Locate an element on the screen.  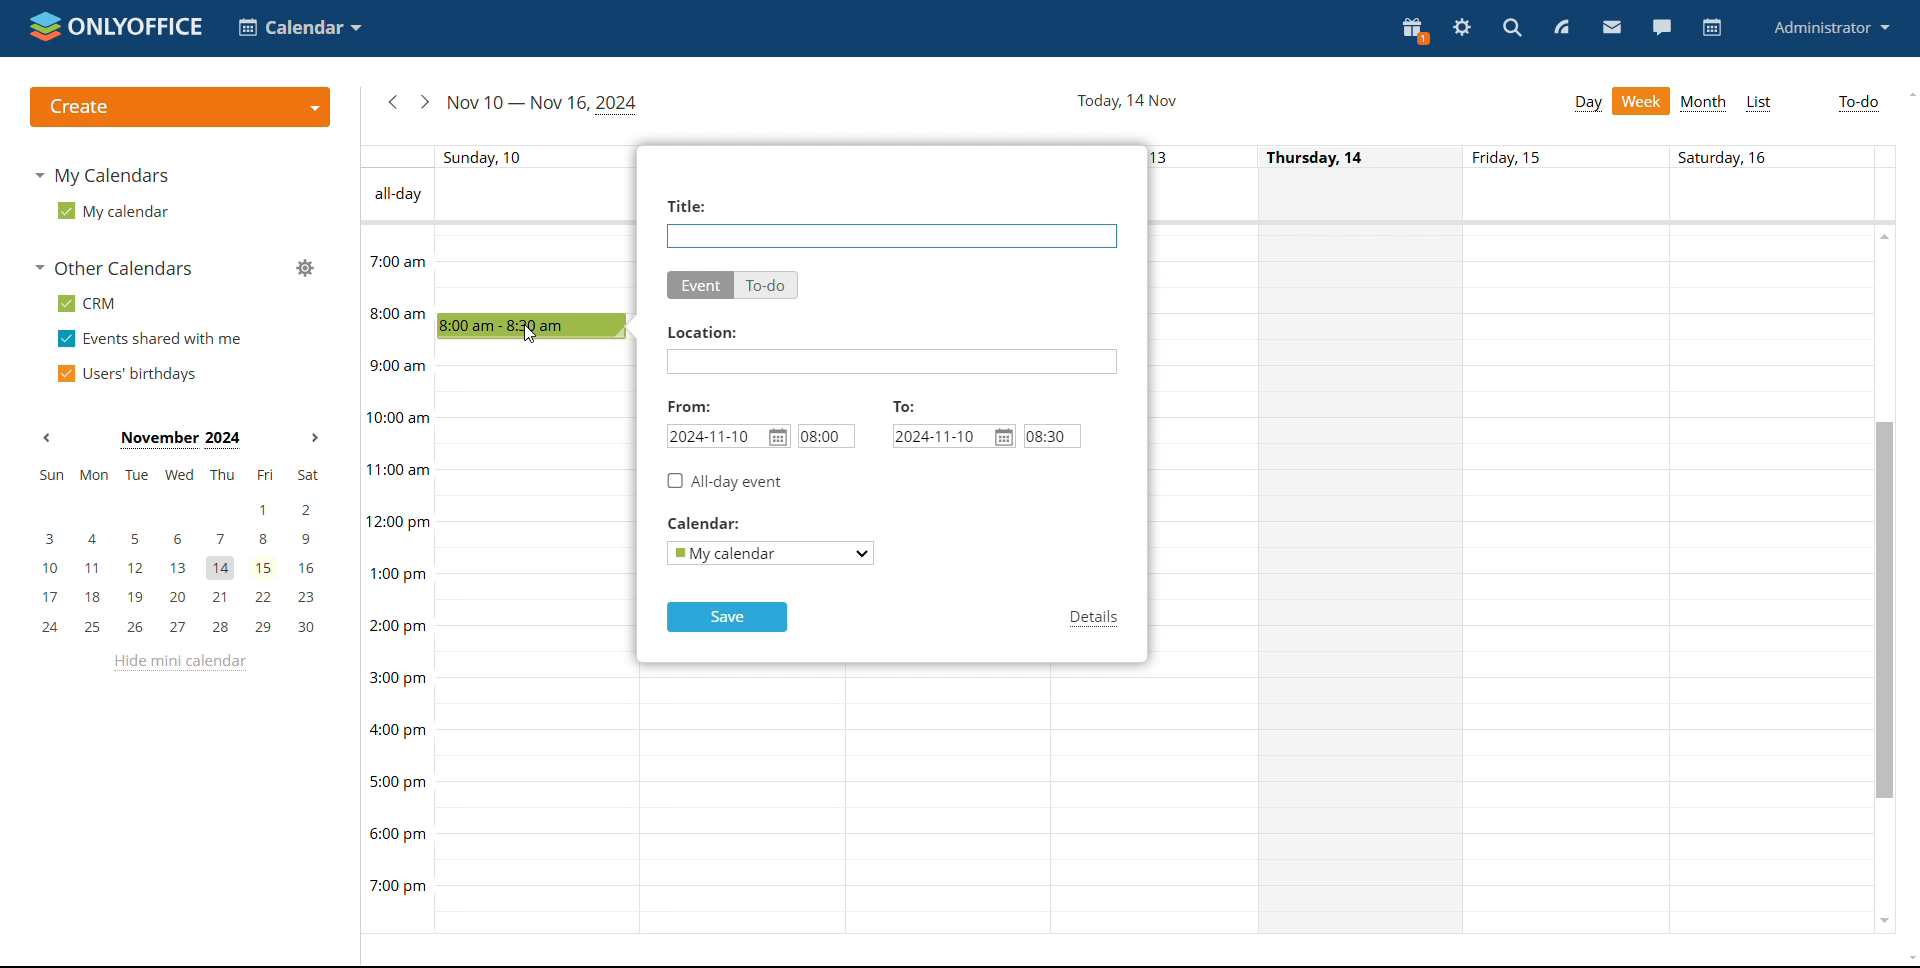
to-do is located at coordinates (768, 285).